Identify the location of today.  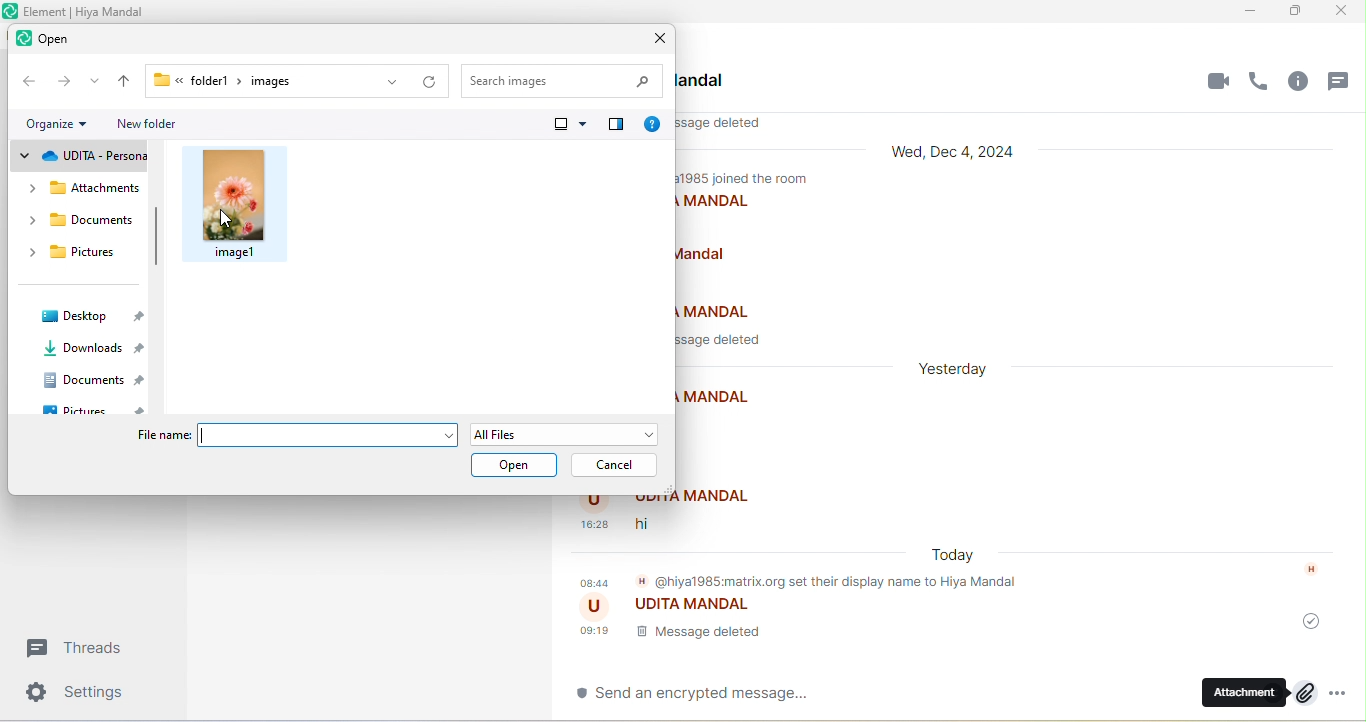
(959, 556).